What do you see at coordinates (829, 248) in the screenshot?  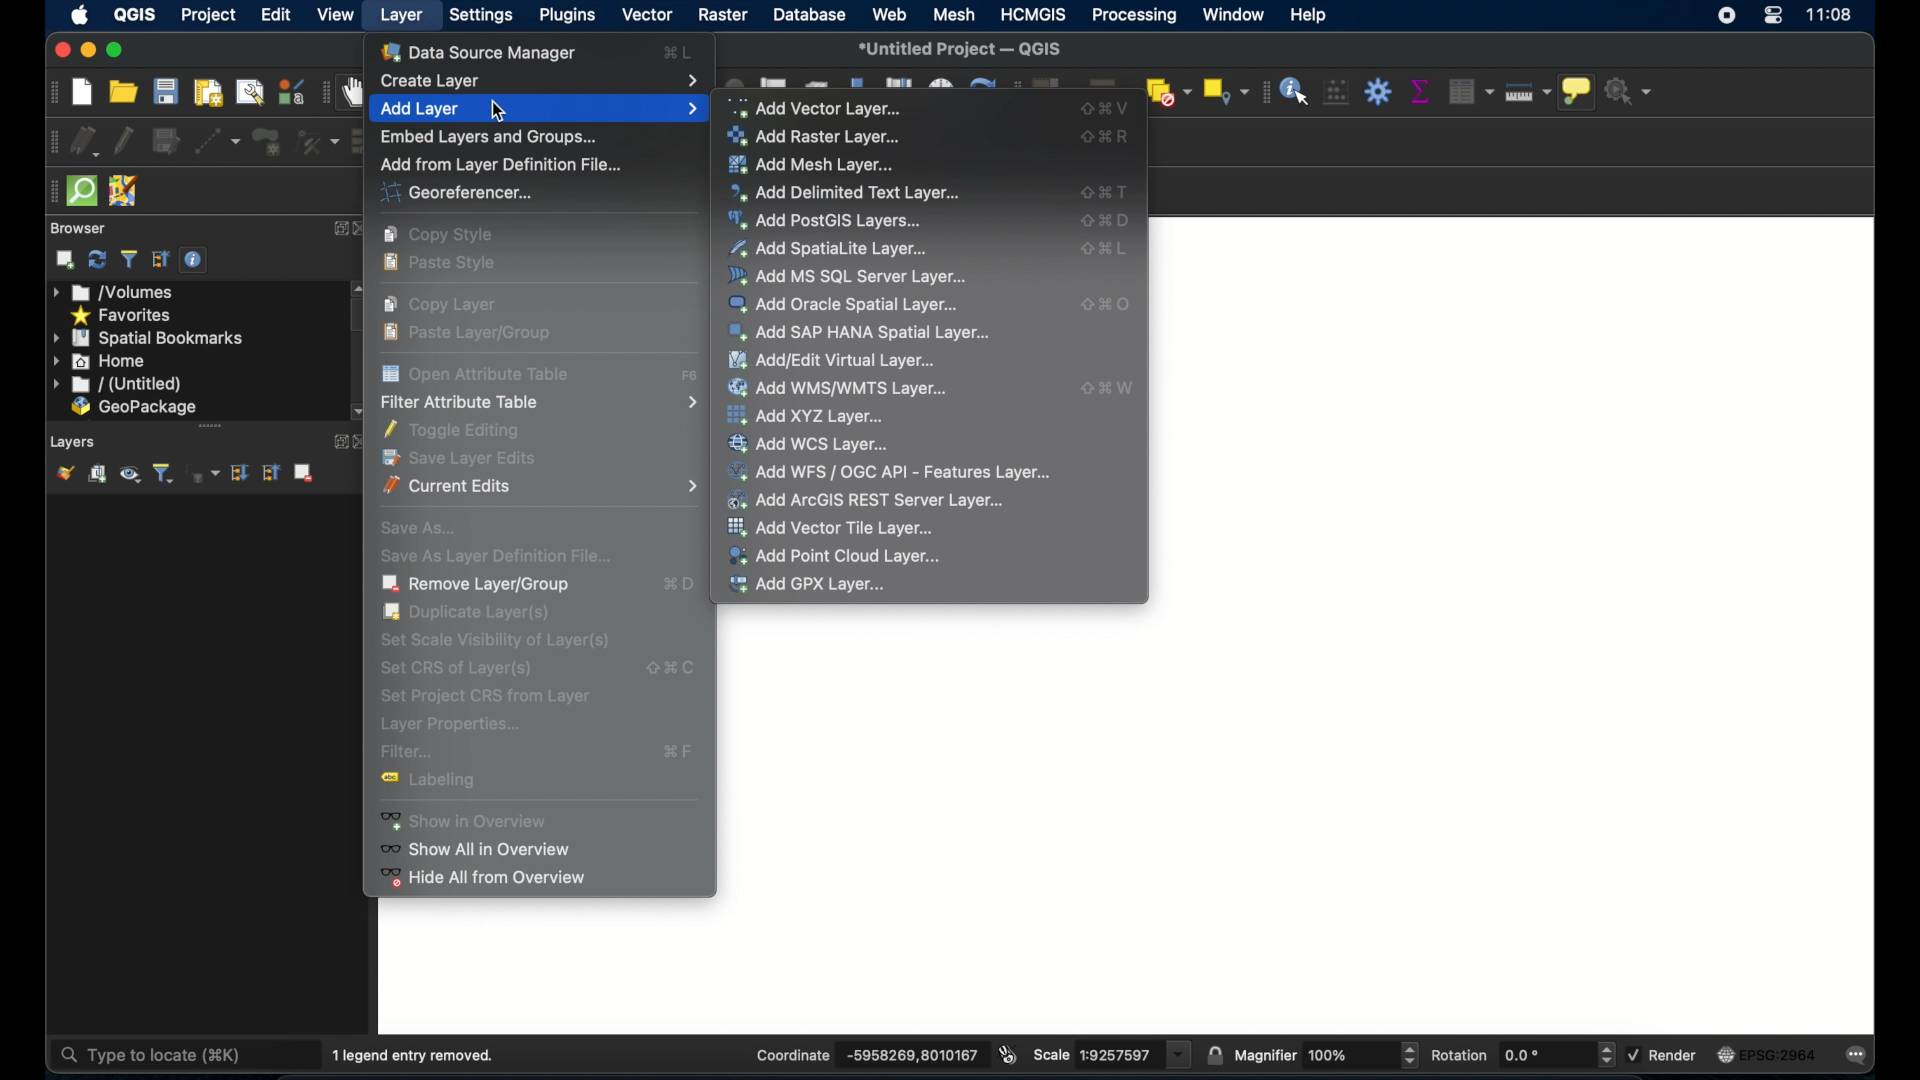 I see `add spatiallite layer` at bounding box center [829, 248].